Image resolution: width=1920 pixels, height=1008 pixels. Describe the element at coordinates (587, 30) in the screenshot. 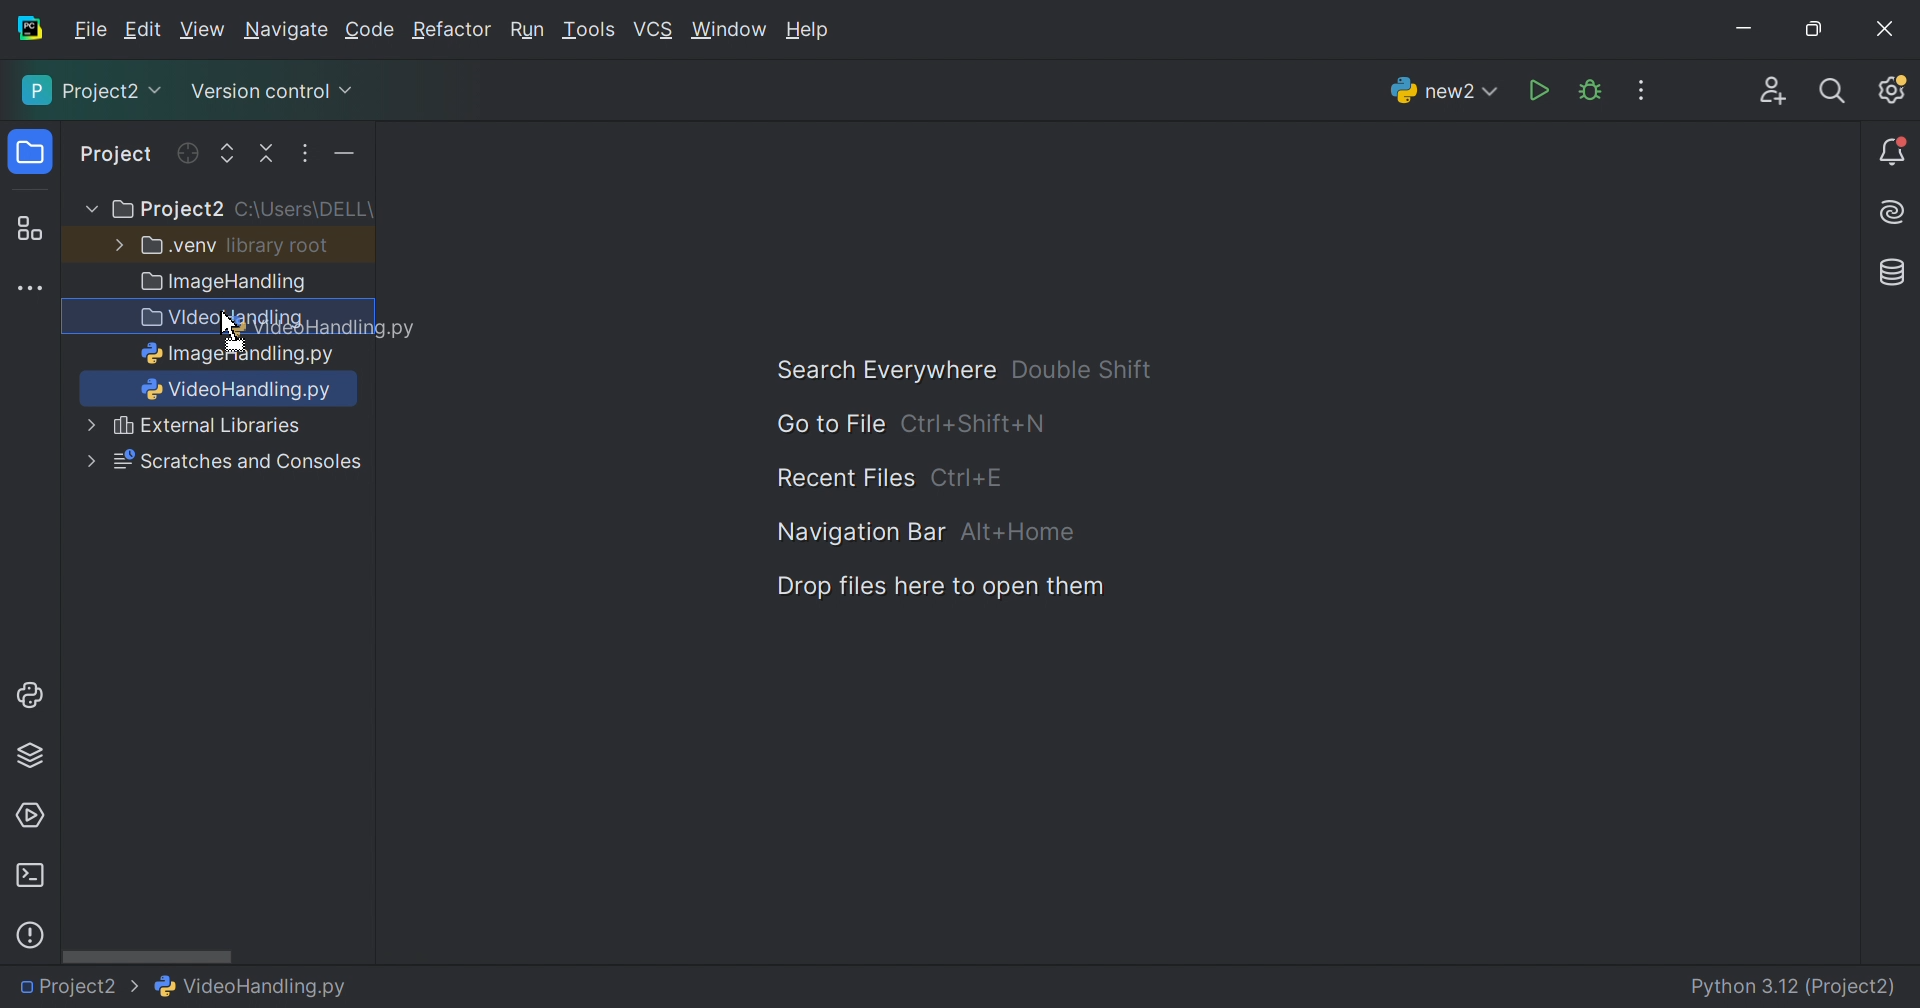

I see `Tools` at that location.